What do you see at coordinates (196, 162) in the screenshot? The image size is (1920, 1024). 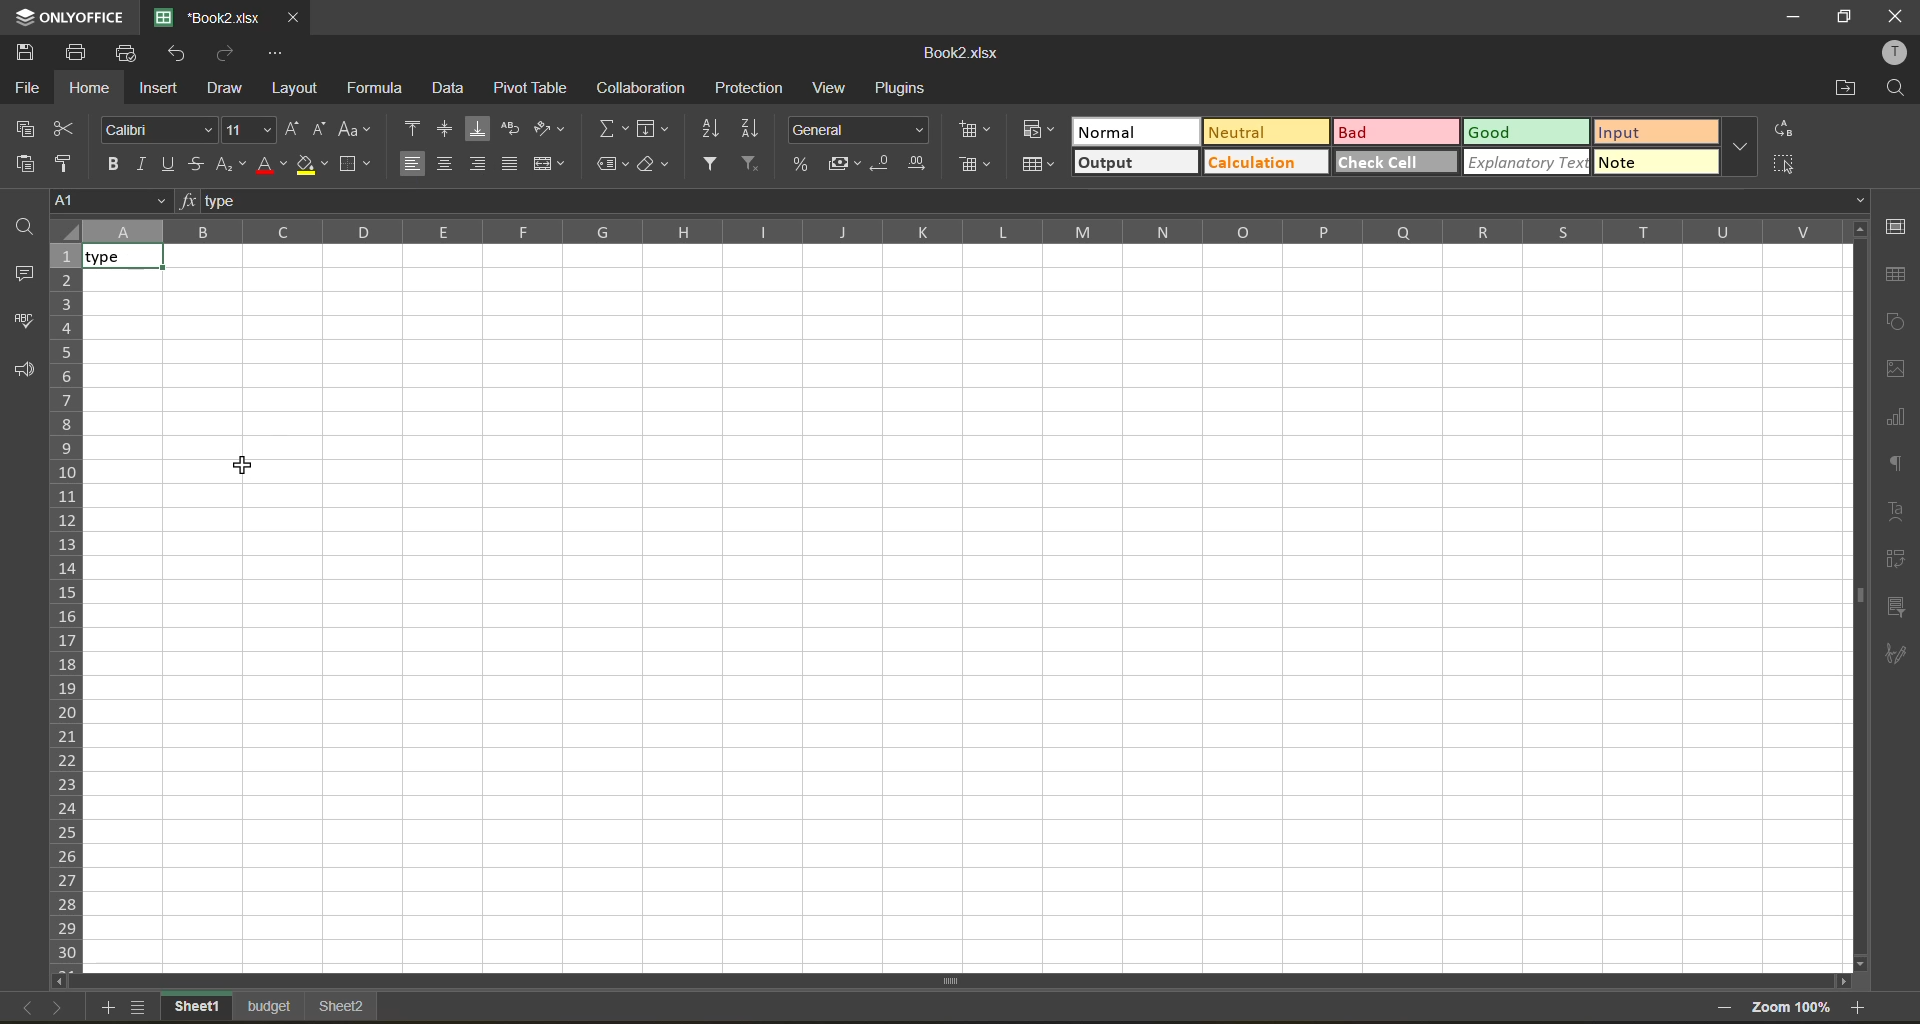 I see `strikethrough` at bounding box center [196, 162].